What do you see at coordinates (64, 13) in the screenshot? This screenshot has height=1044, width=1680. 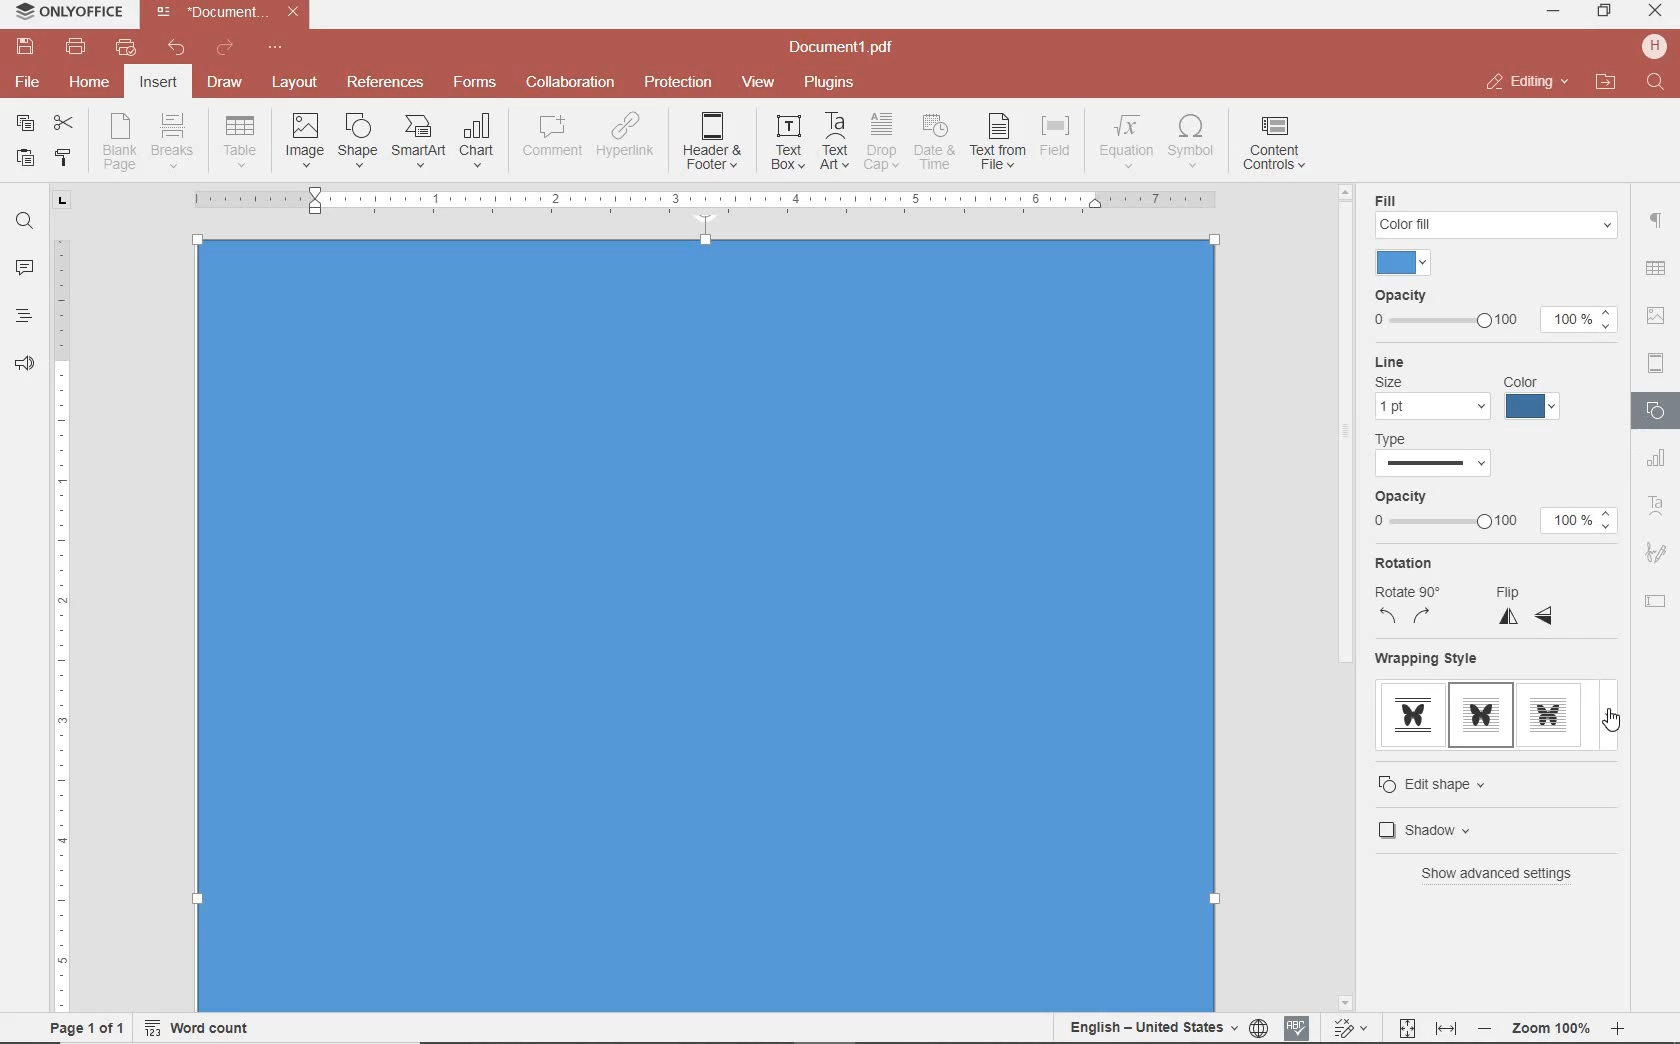 I see `system name` at bounding box center [64, 13].